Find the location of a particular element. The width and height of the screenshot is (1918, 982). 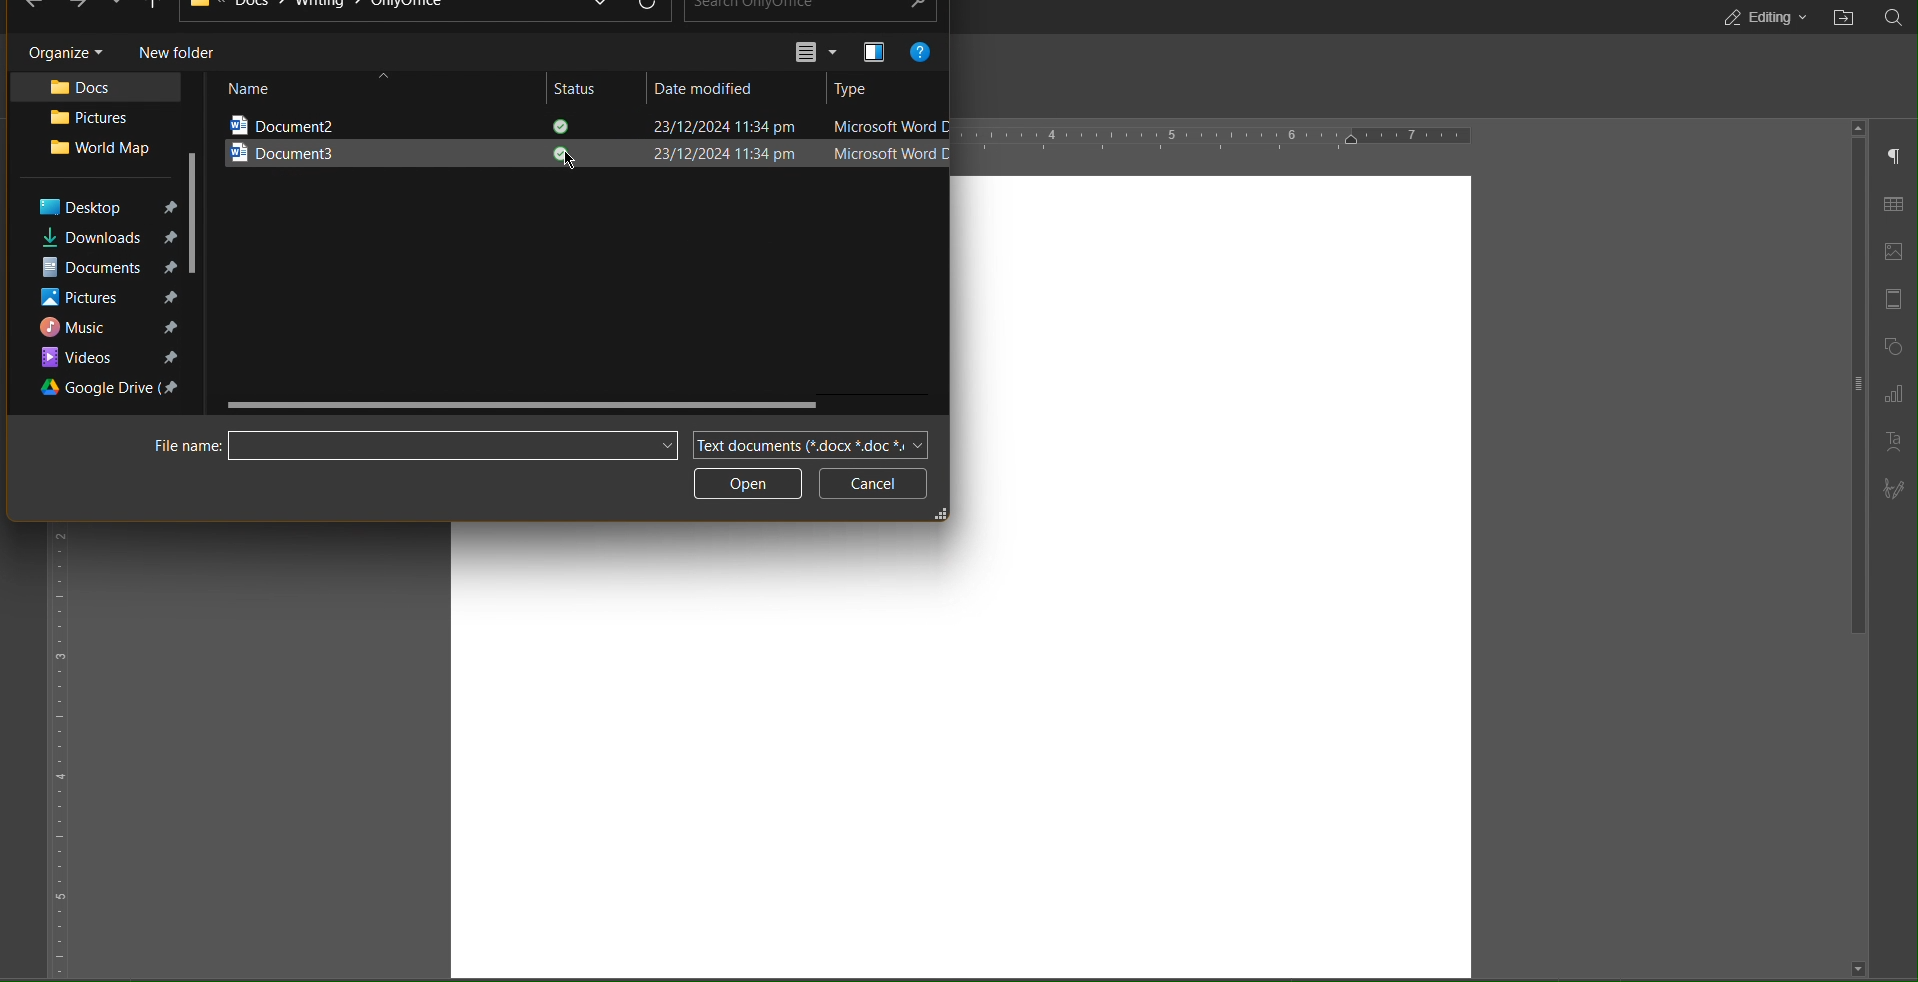

Pictures is located at coordinates (108, 300).